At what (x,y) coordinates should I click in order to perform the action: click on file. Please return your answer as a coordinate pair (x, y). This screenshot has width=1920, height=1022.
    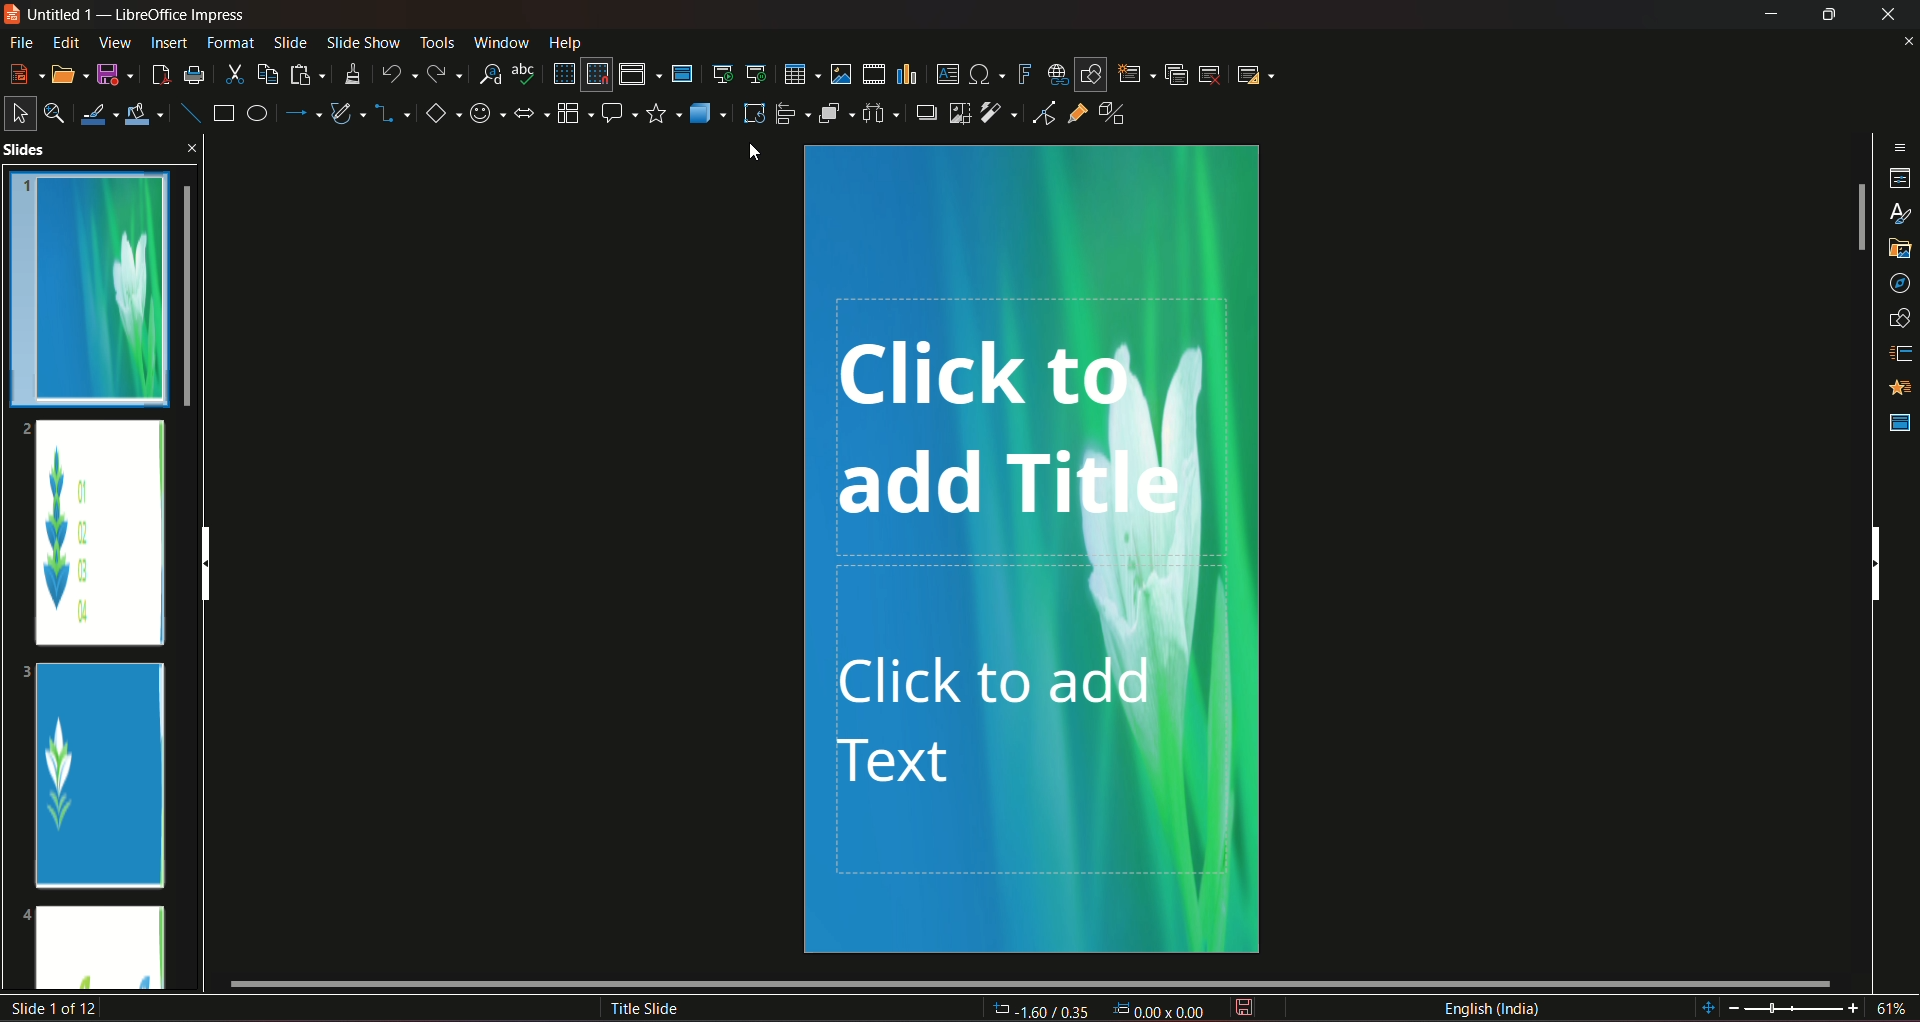
    Looking at the image, I should click on (23, 42).